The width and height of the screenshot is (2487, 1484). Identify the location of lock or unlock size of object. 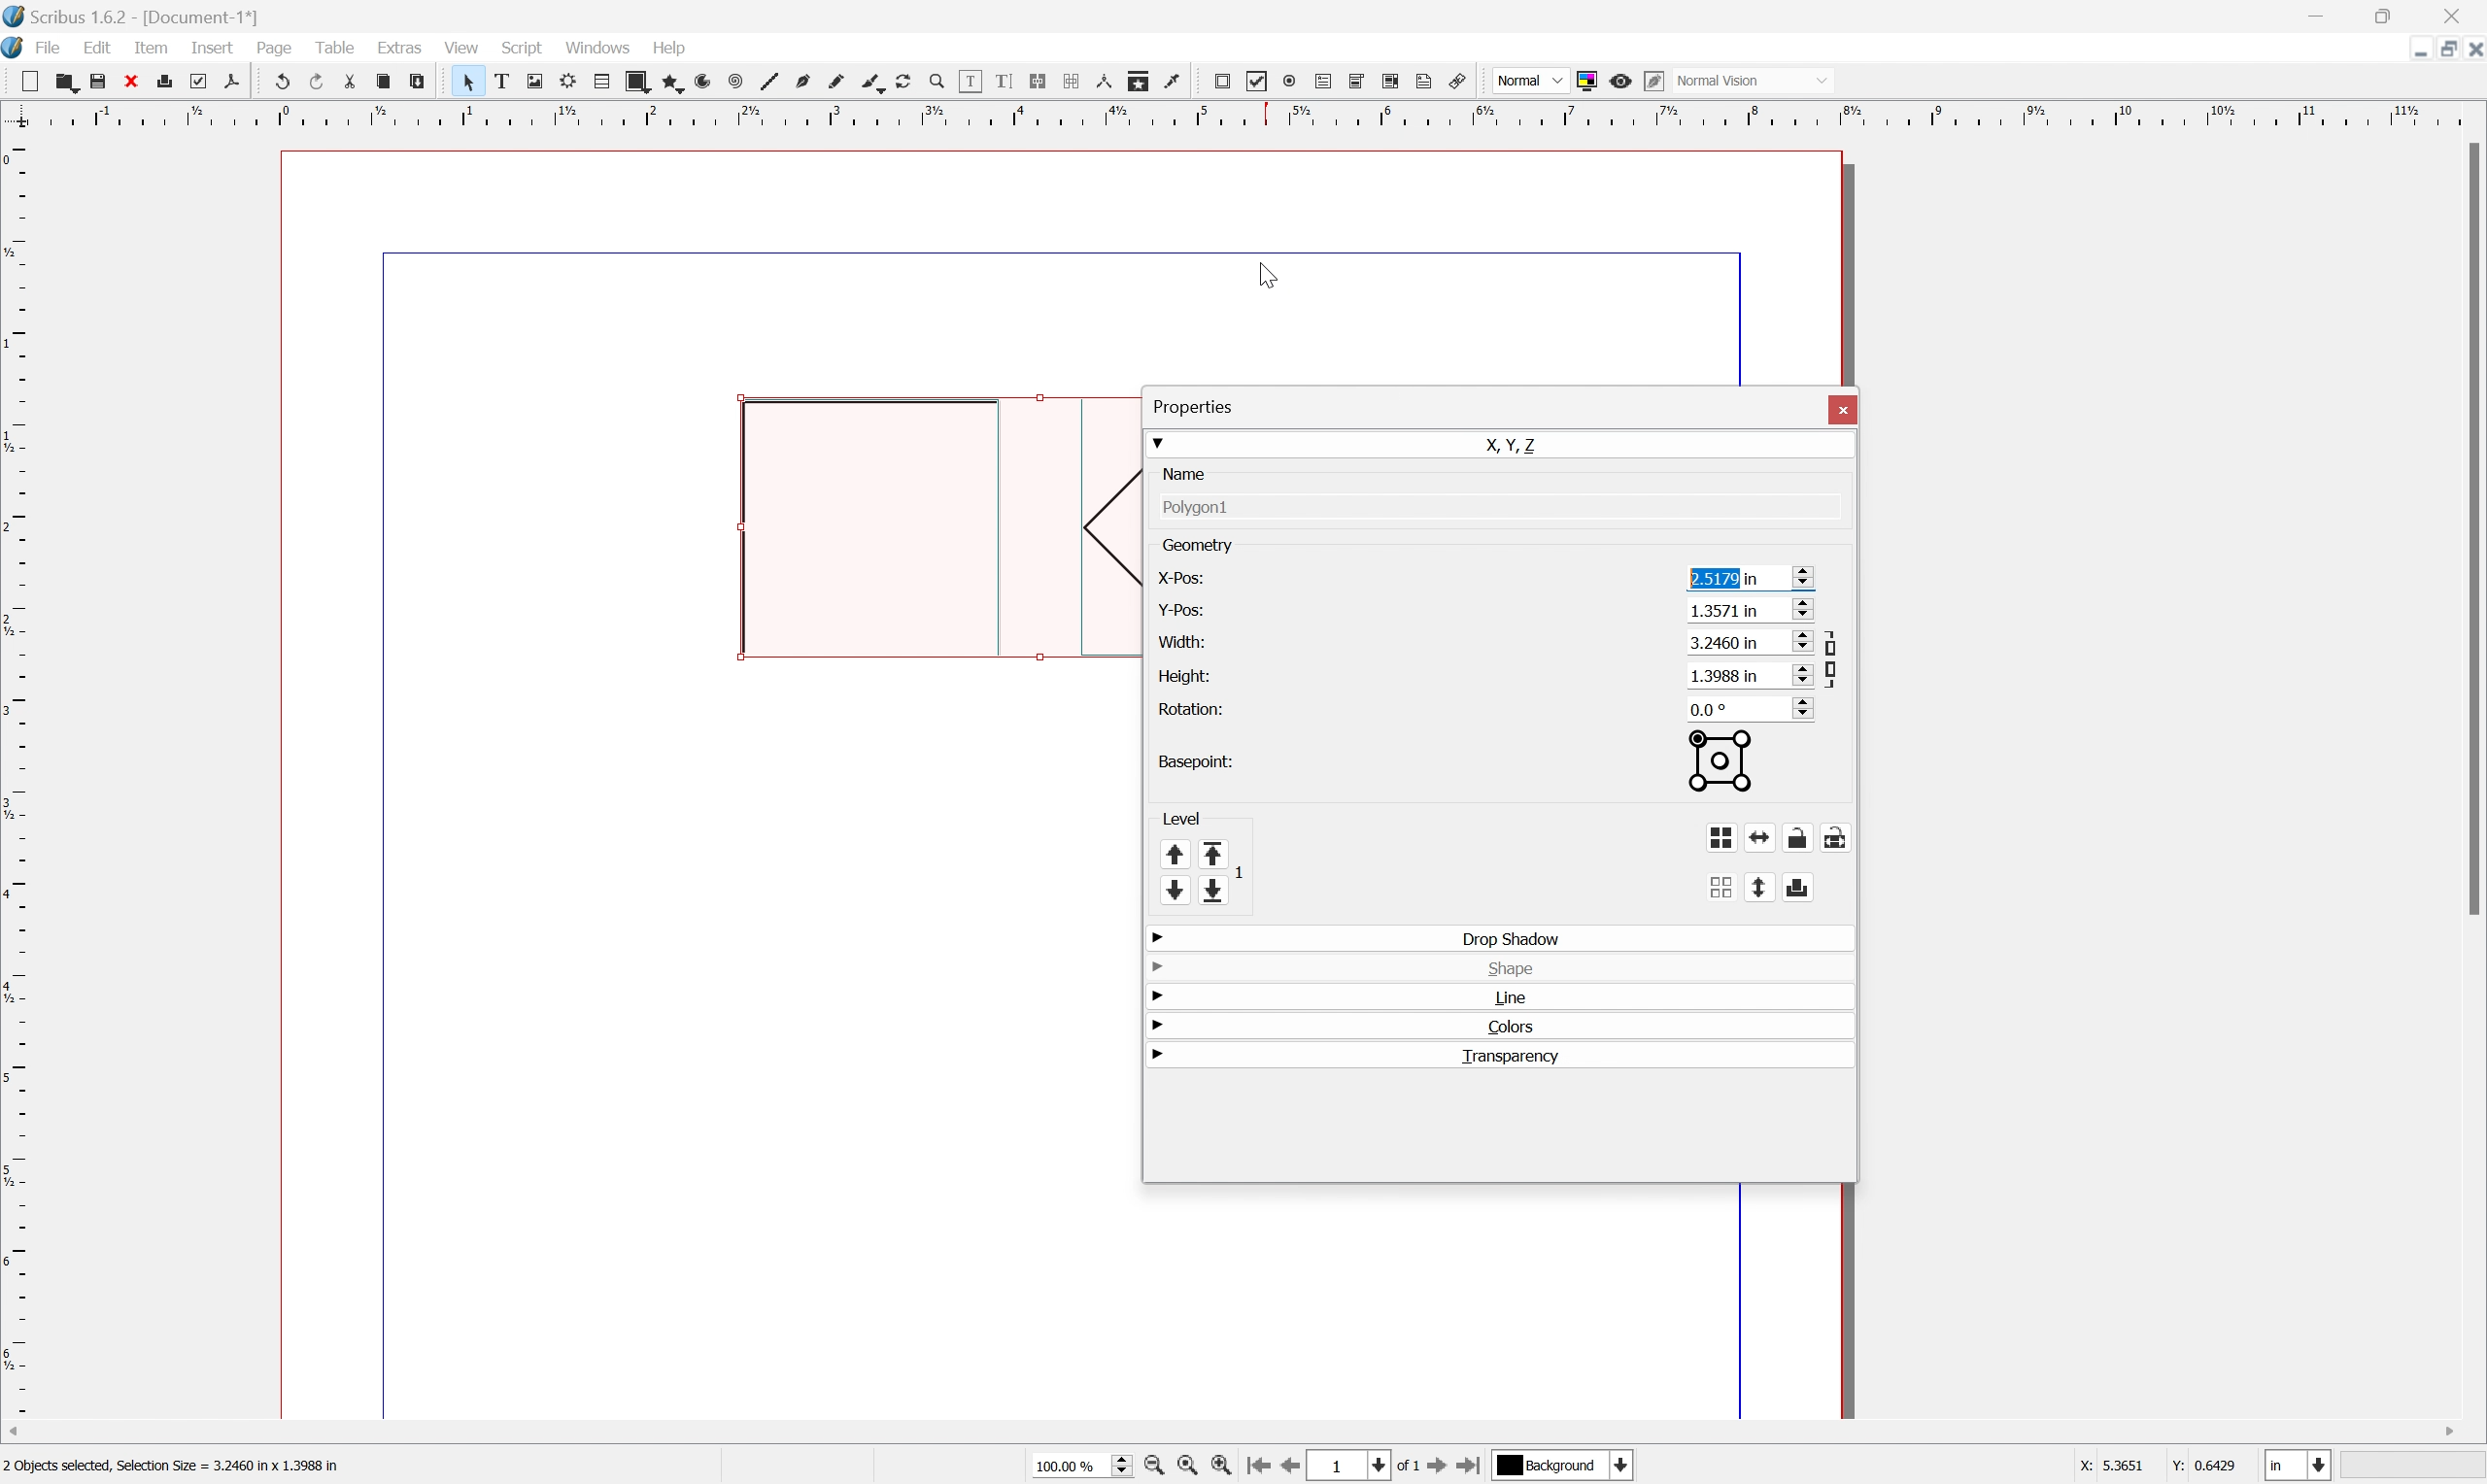
(1841, 838).